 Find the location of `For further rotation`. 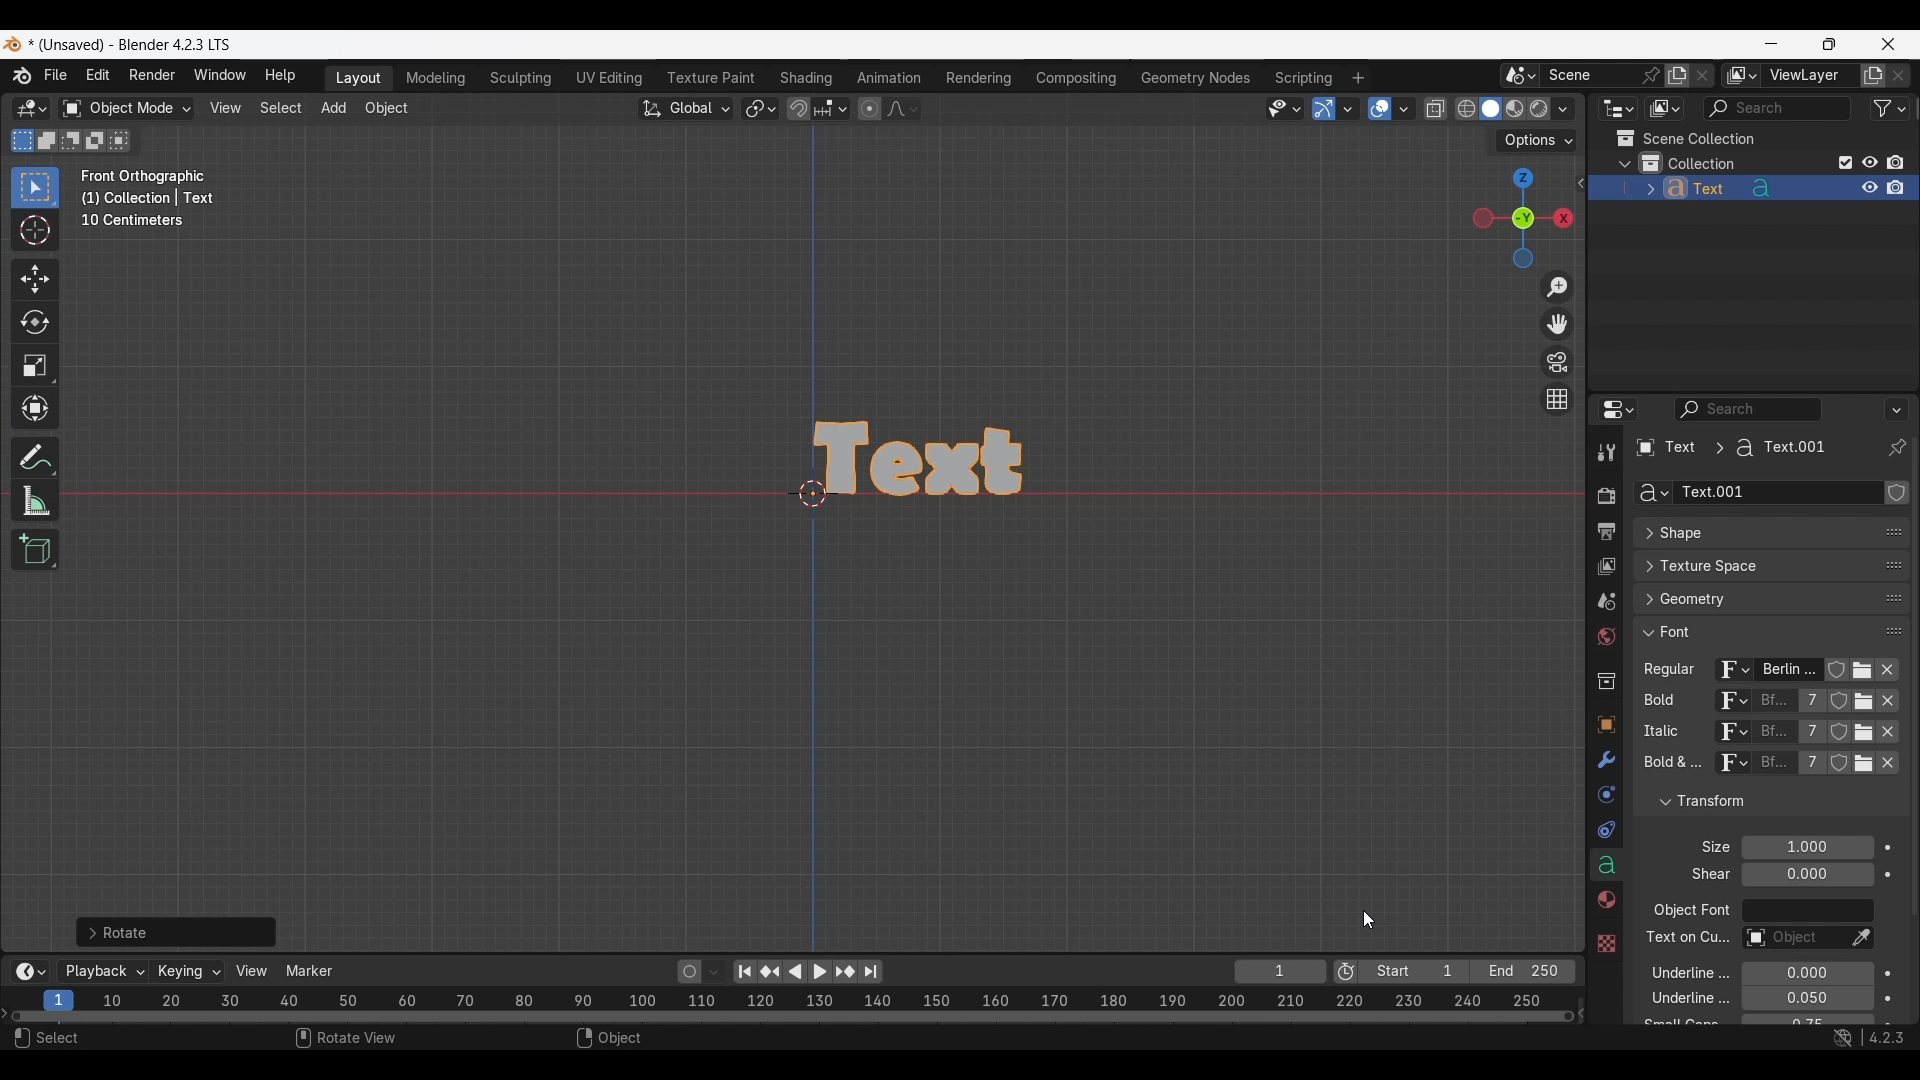

For further rotation is located at coordinates (176, 932).